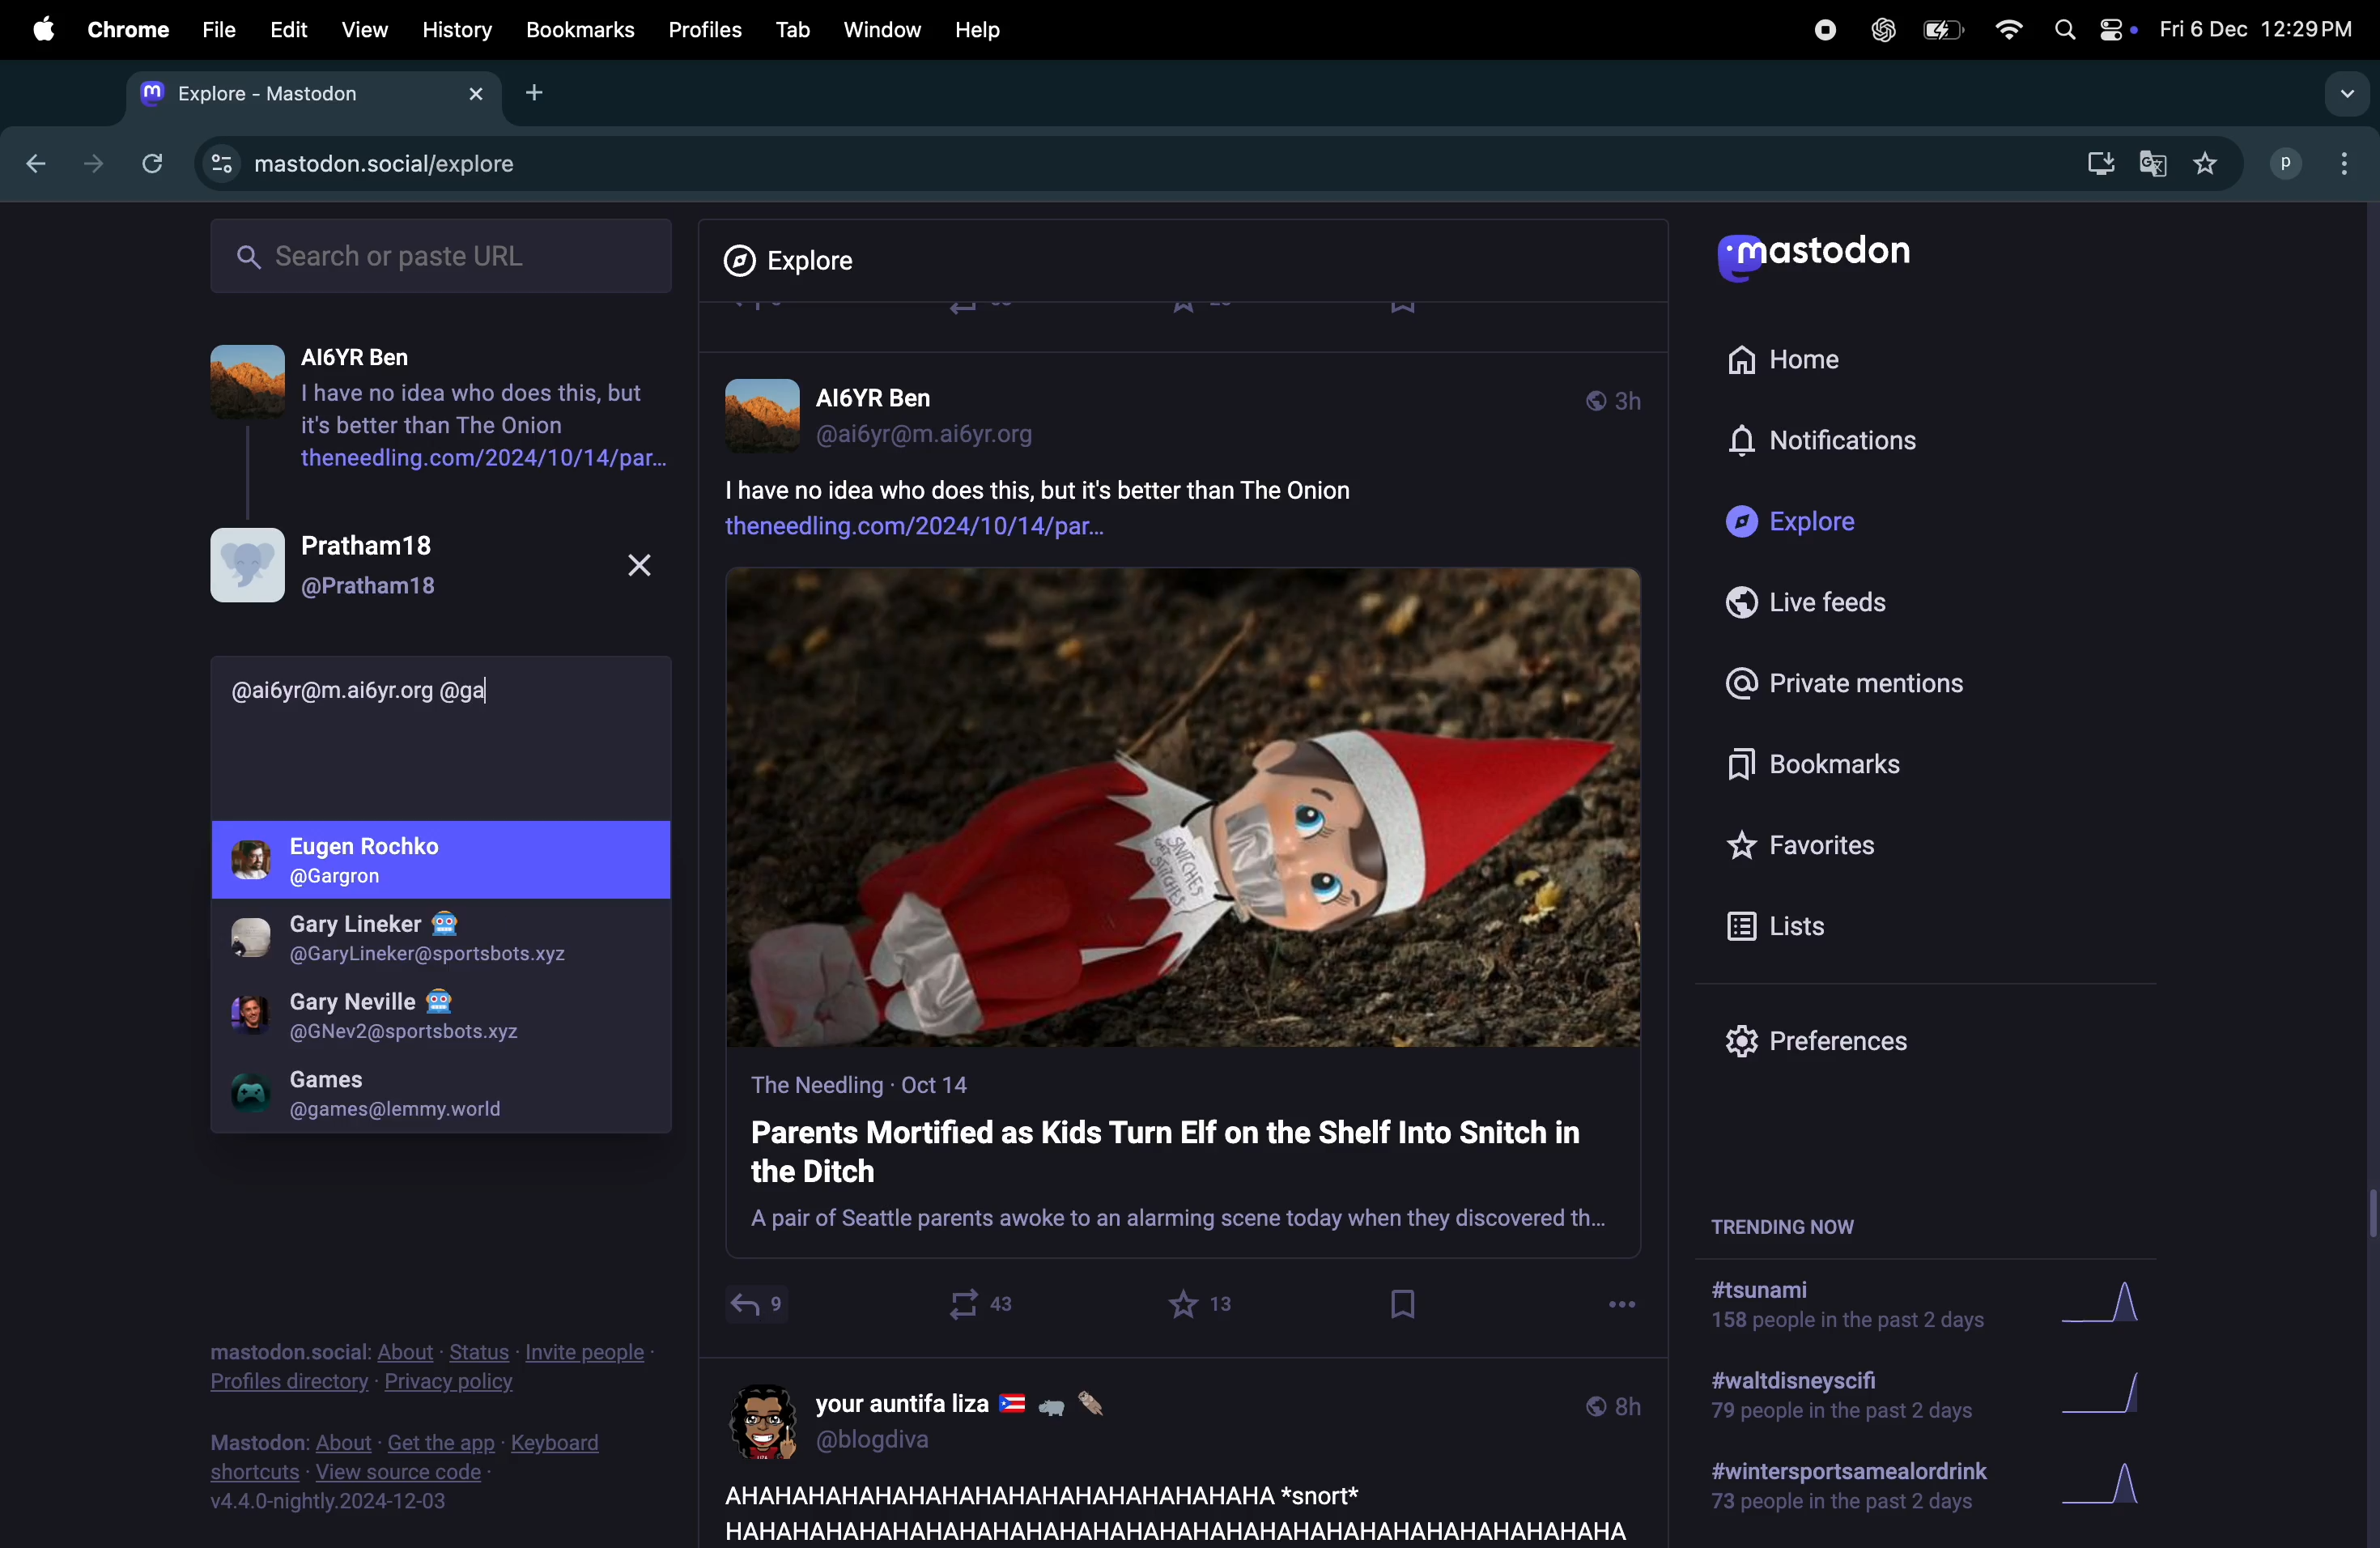  I want to click on record, so click(1823, 28).